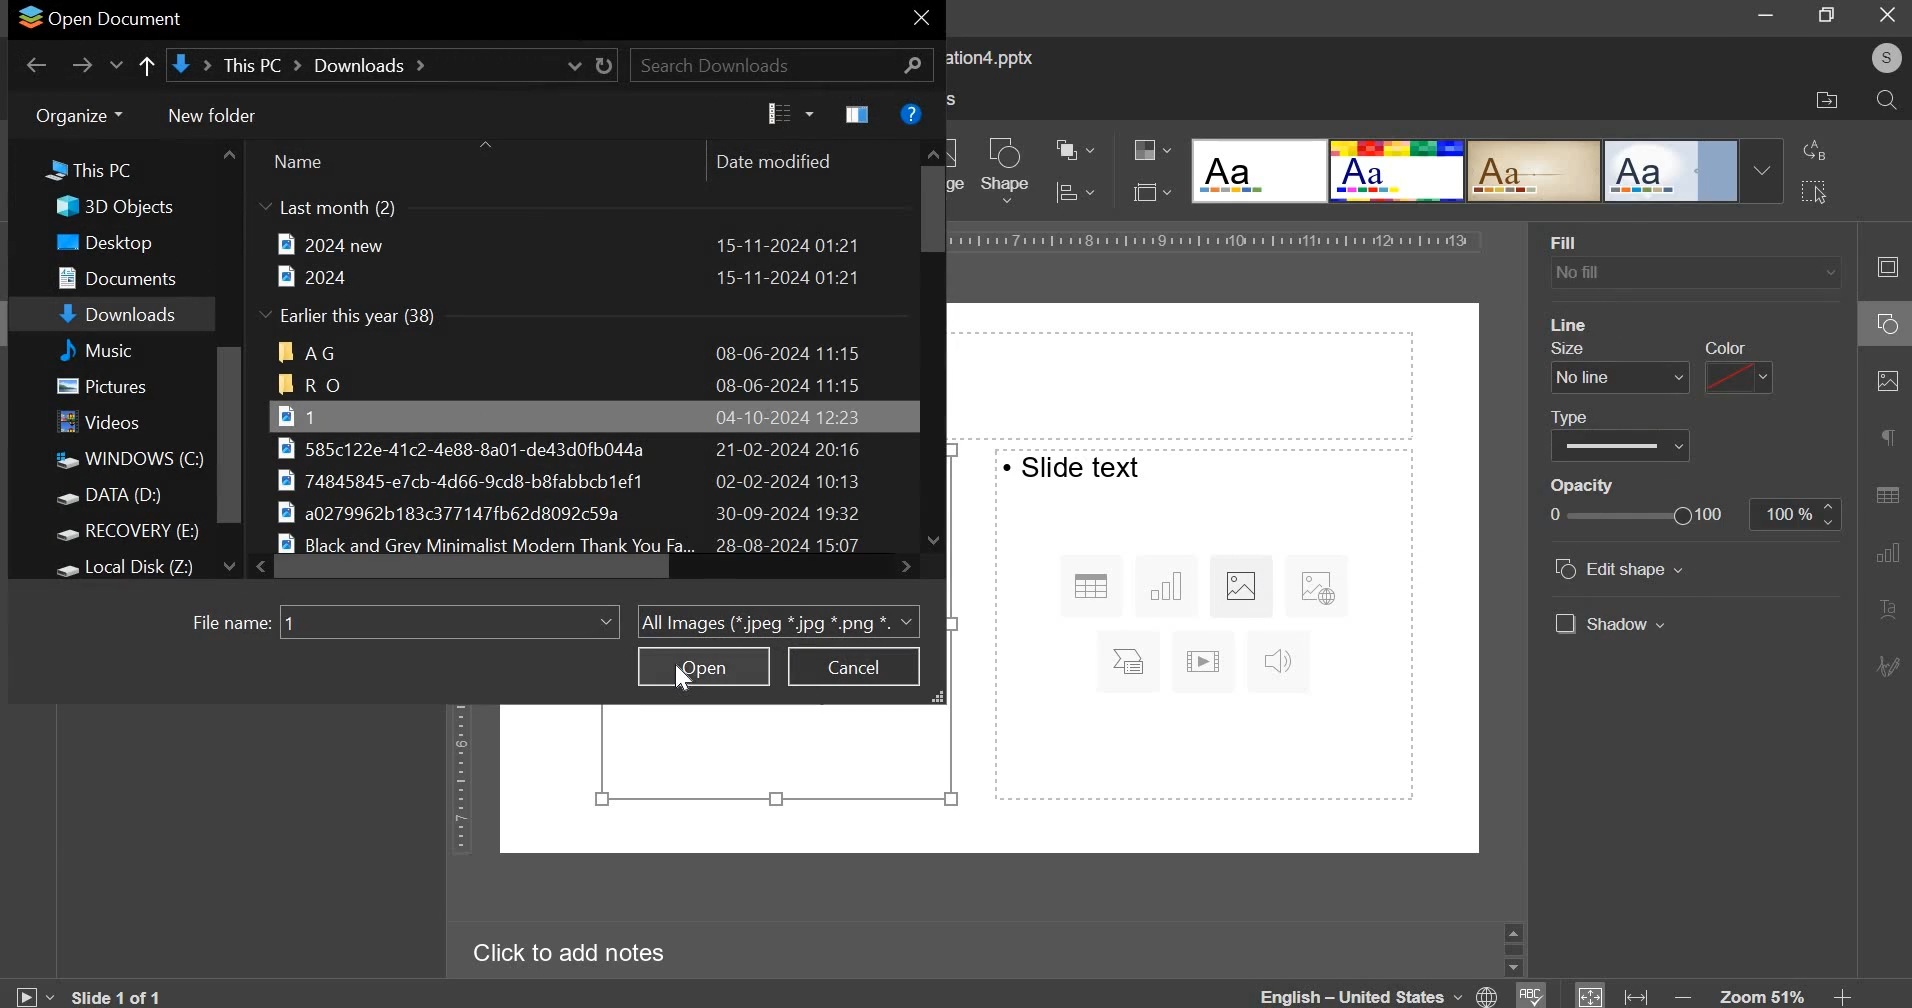 This screenshot has width=1912, height=1008. I want to click on vertical scroll bar, so click(230, 435).